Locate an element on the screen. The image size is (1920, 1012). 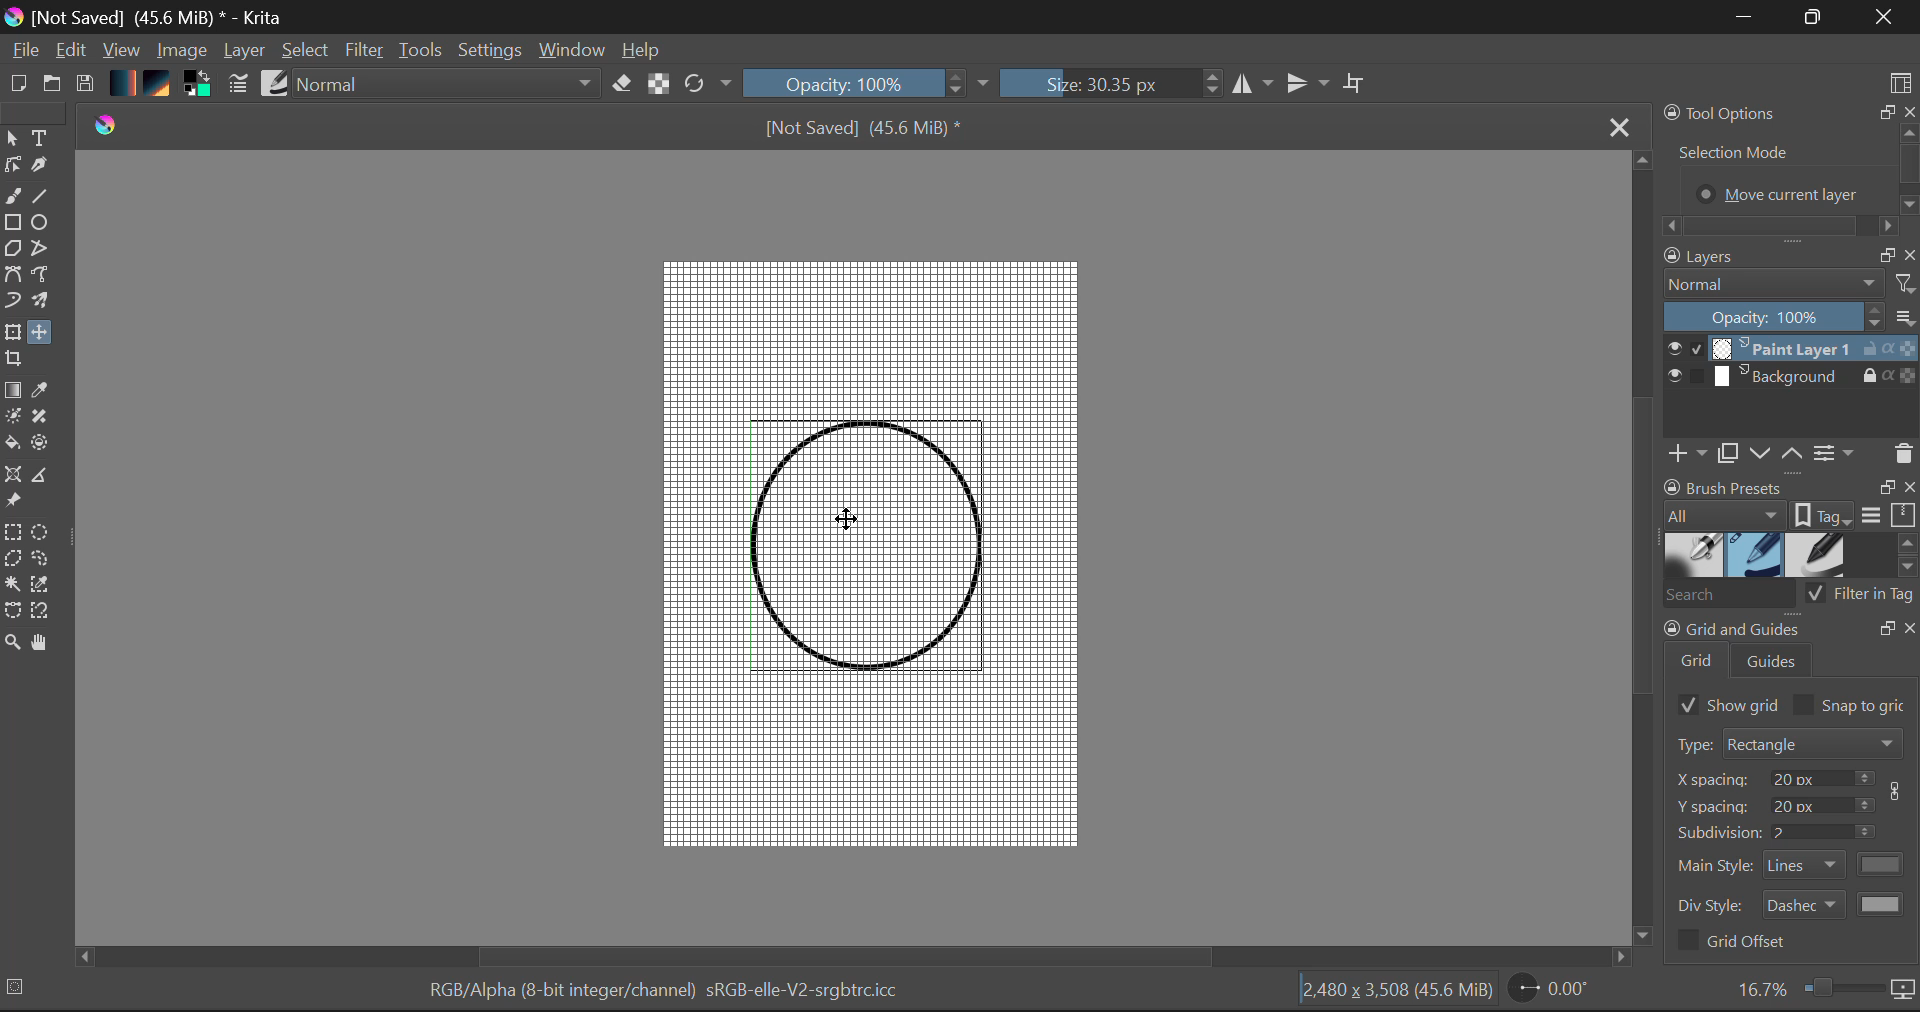
Grid and Guides Docker is located at coordinates (1789, 649).